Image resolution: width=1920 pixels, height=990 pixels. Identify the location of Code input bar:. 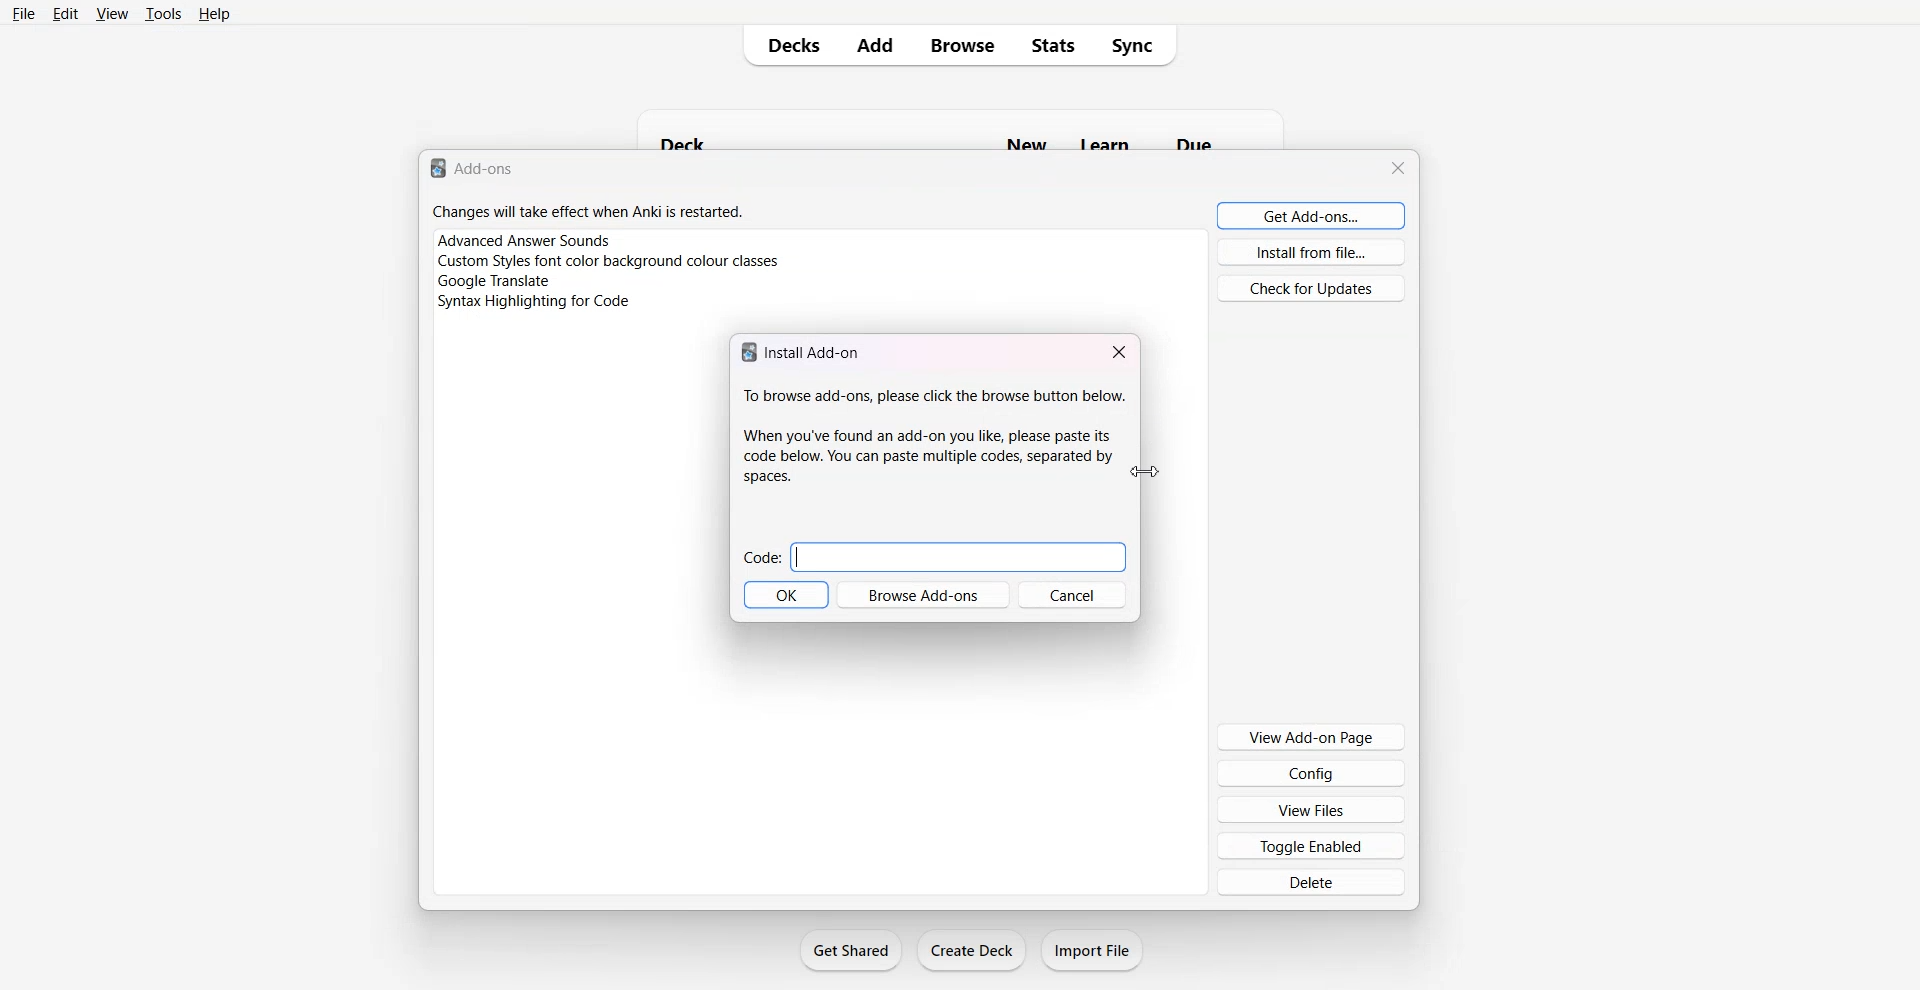
(934, 557).